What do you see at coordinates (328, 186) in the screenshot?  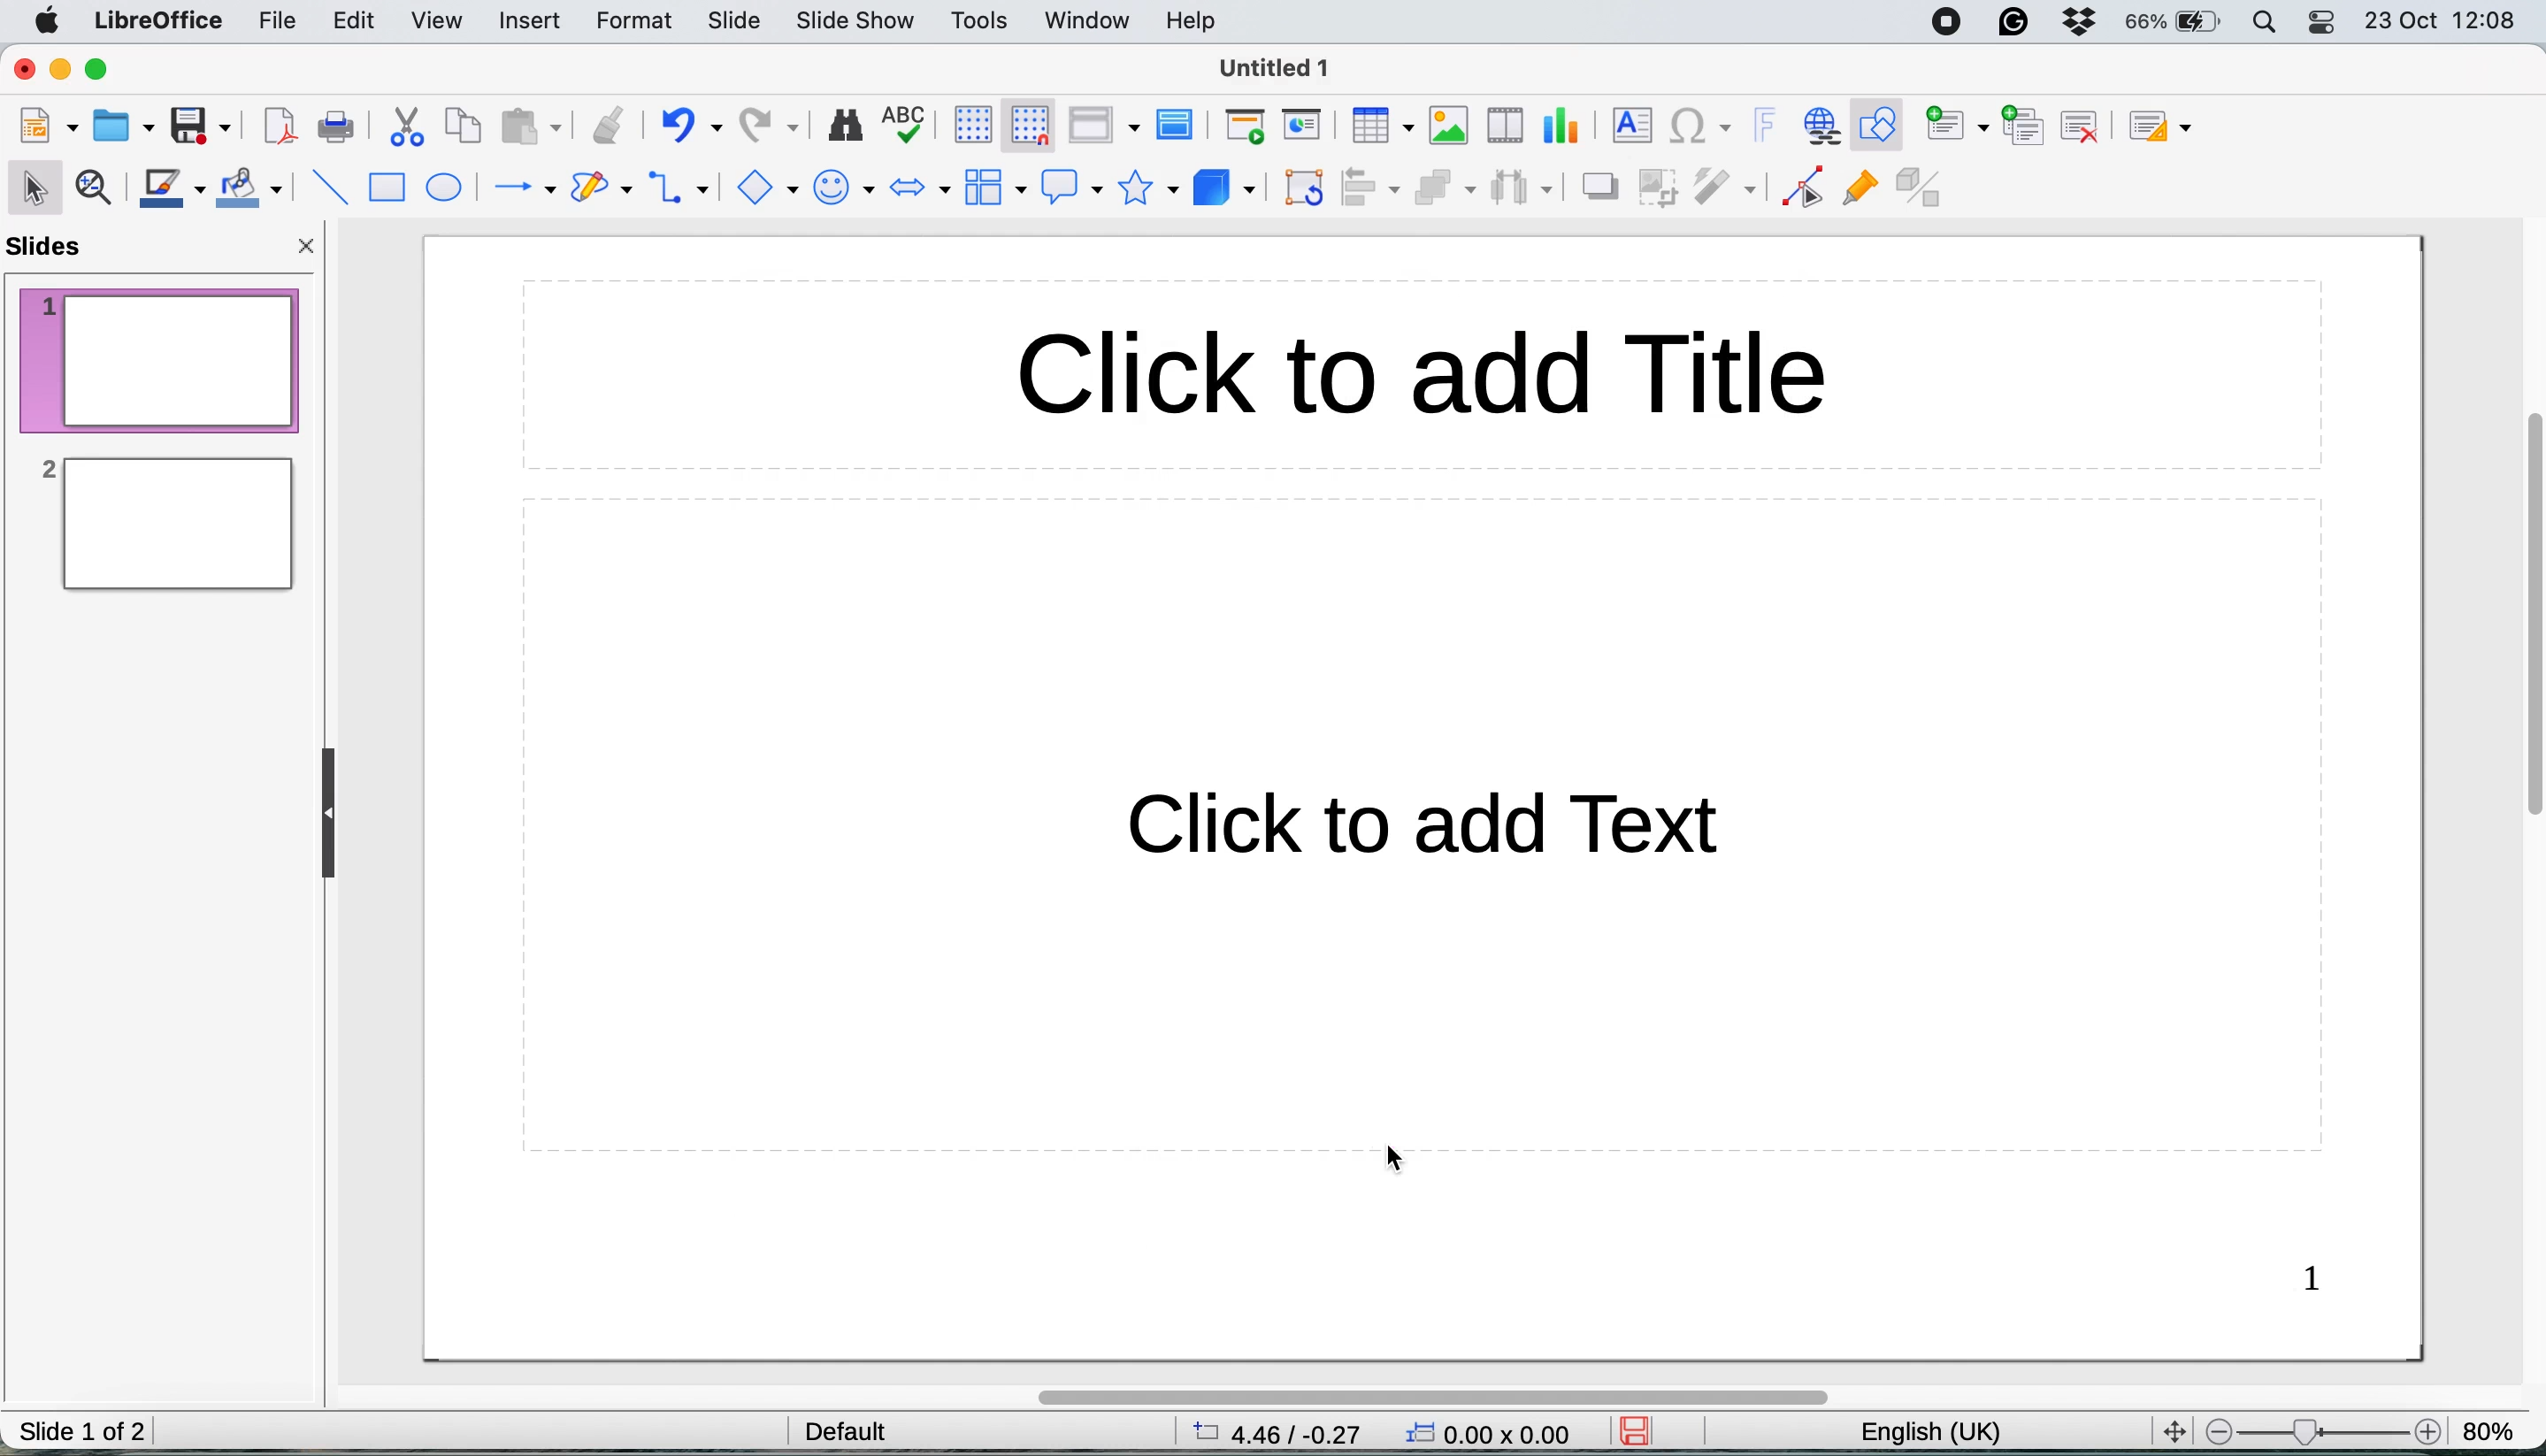 I see `insert line` at bounding box center [328, 186].